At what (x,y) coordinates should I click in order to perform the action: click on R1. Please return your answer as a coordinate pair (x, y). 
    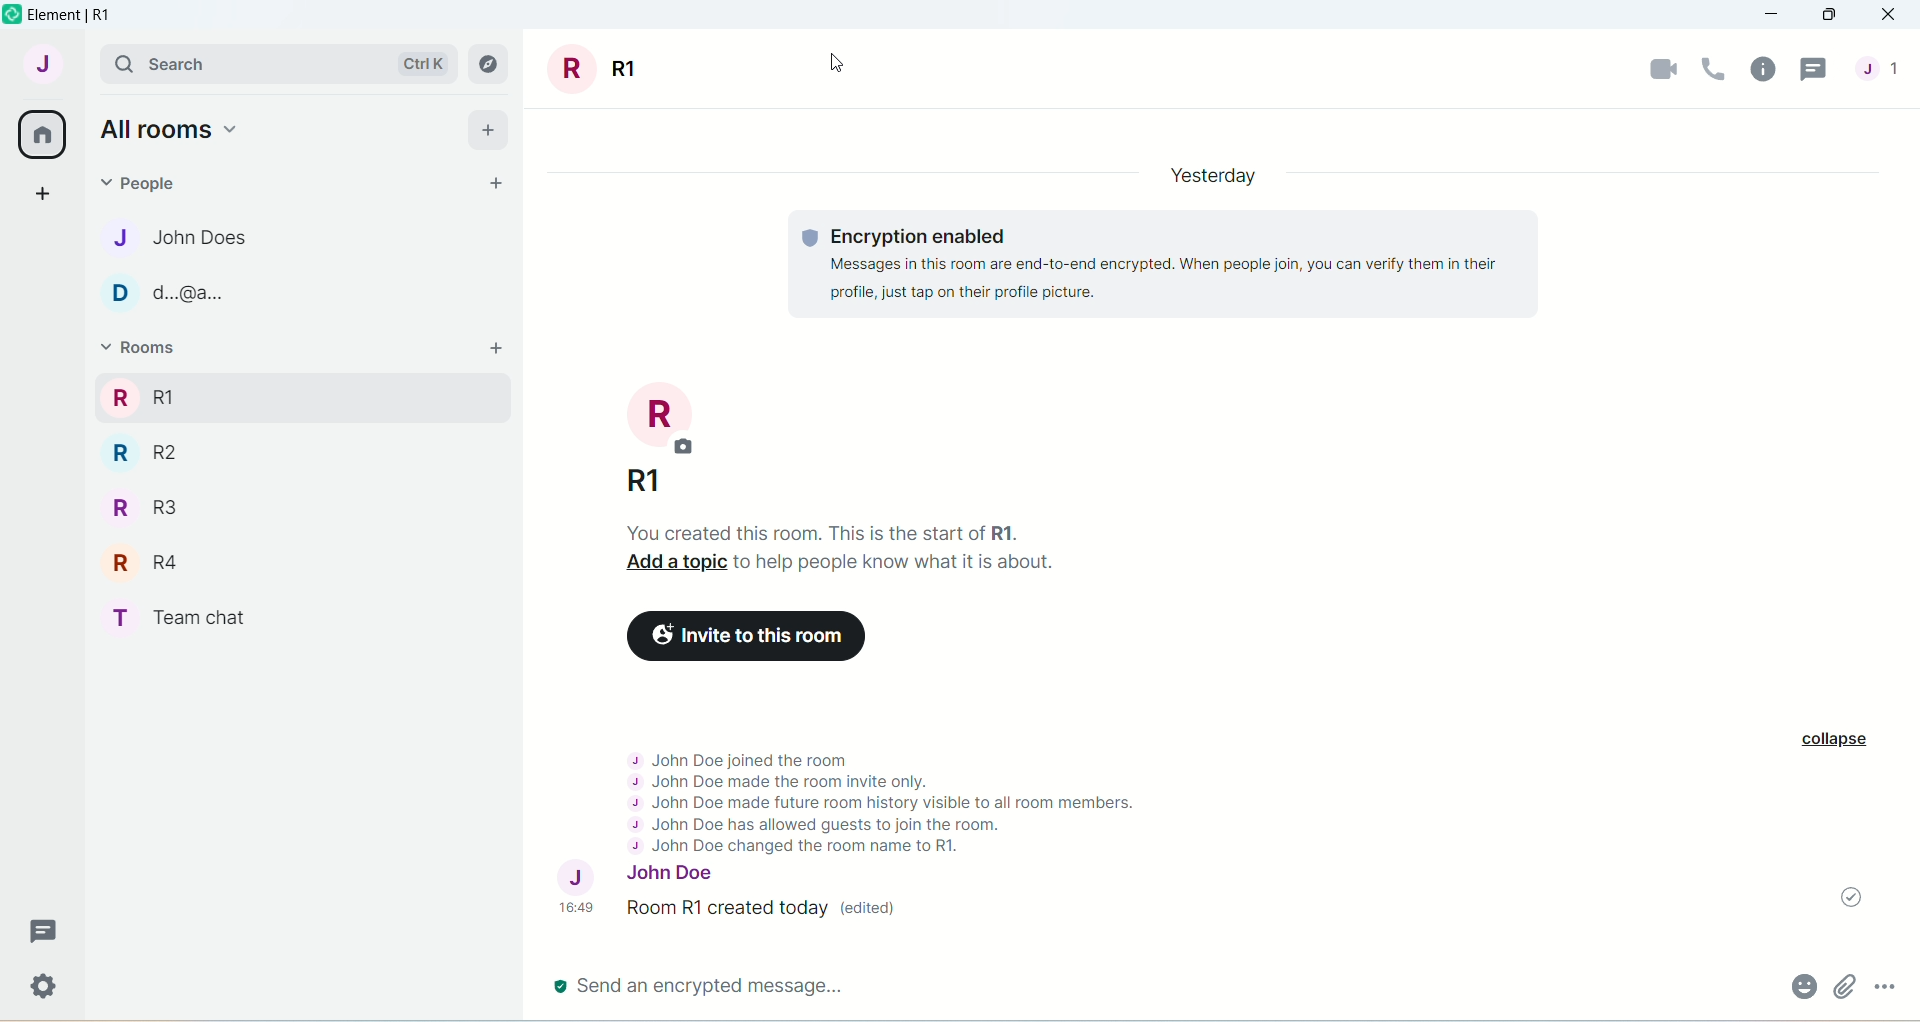
    Looking at the image, I should click on (306, 400).